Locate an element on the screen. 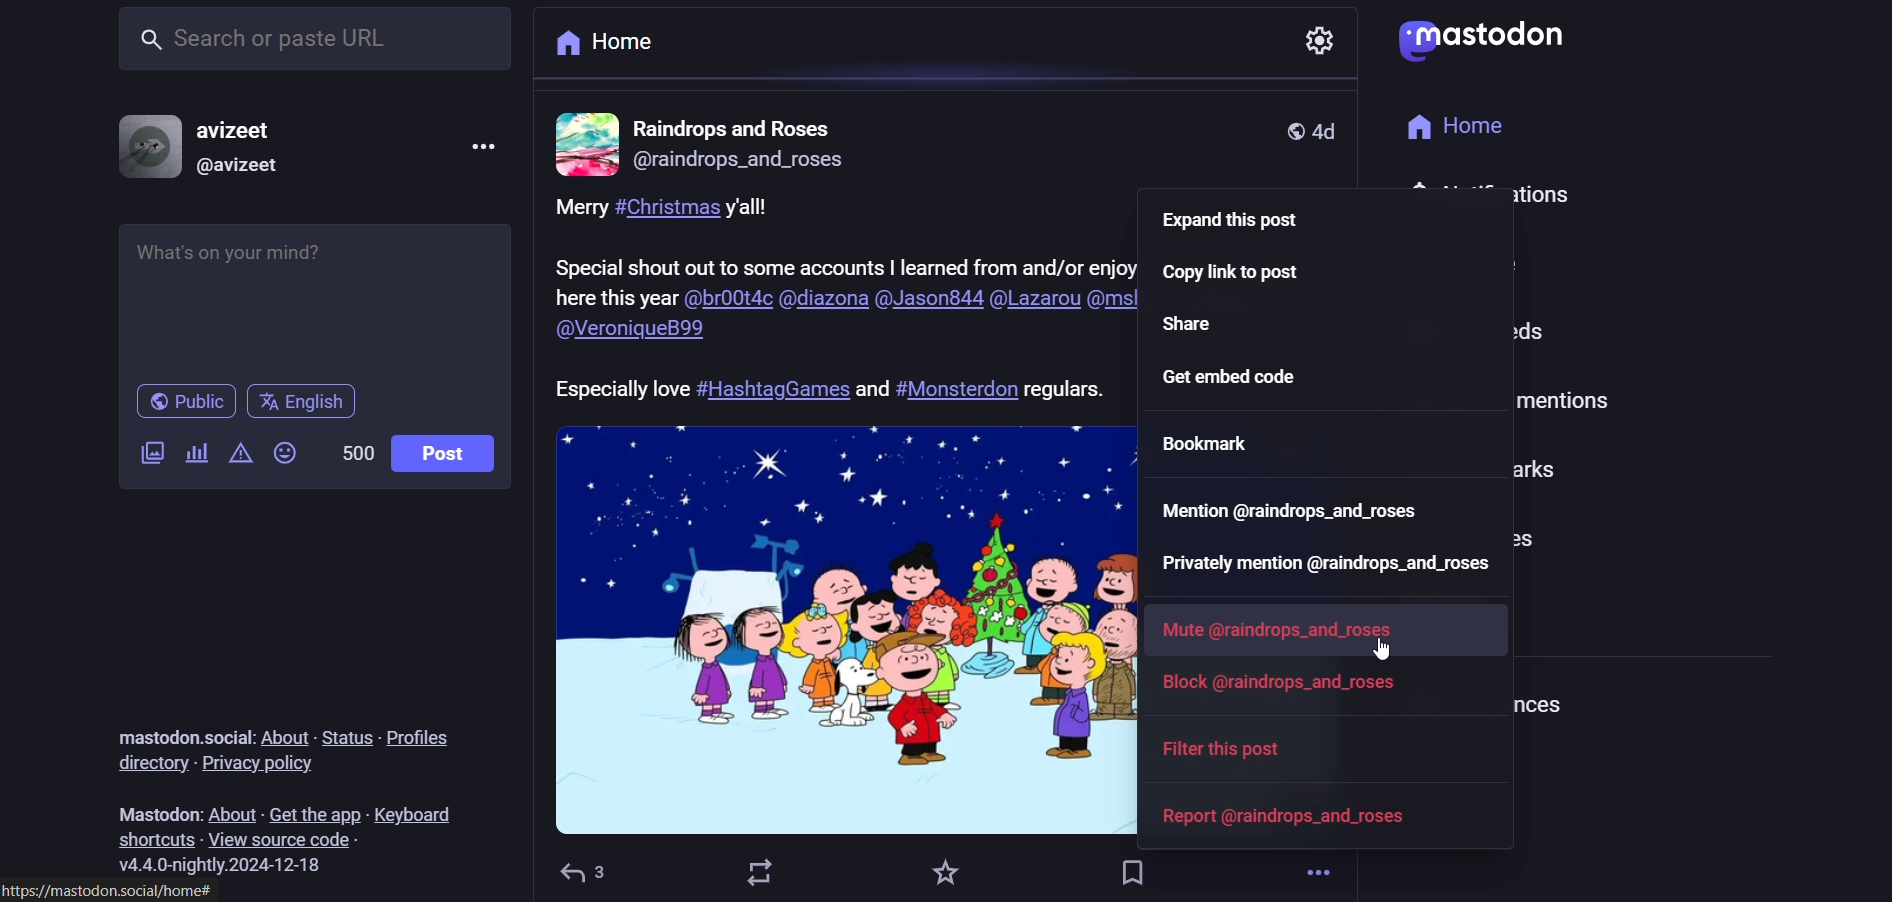 Image resolution: width=1892 pixels, height=902 pixels. username is located at coordinates (241, 123).